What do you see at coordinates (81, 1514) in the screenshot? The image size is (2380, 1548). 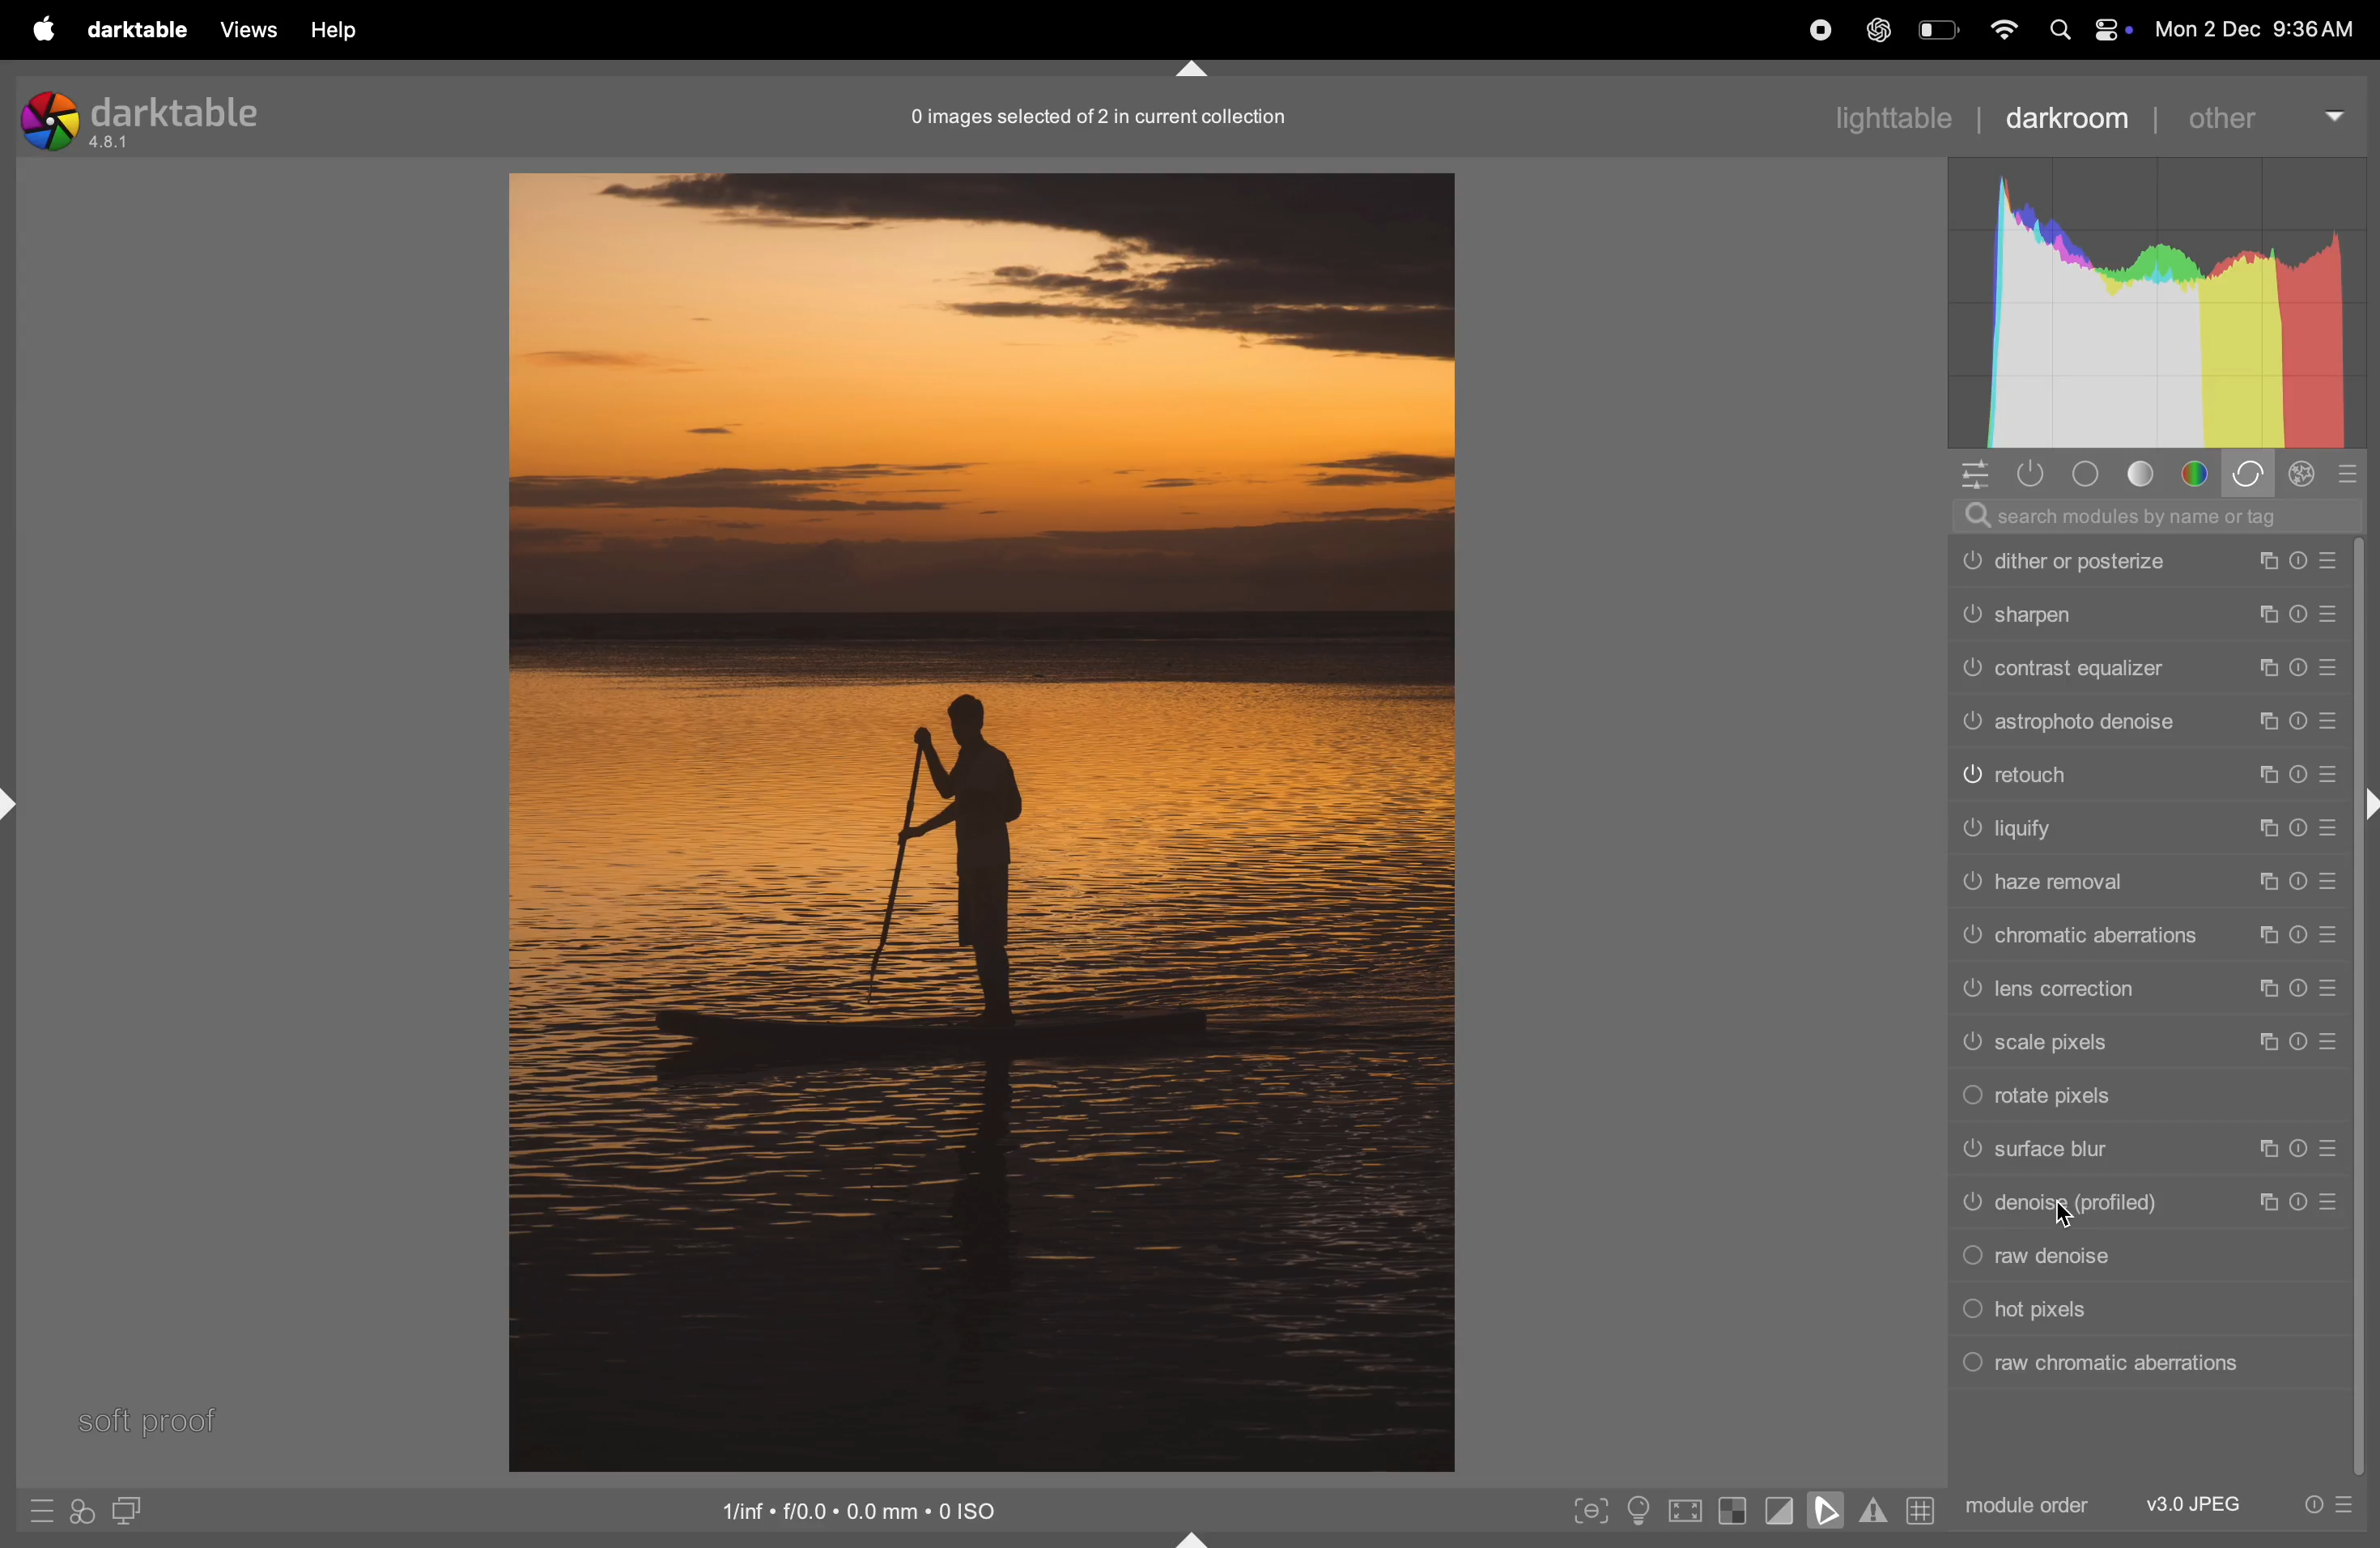 I see `quick acess to ypur styles` at bounding box center [81, 1514].